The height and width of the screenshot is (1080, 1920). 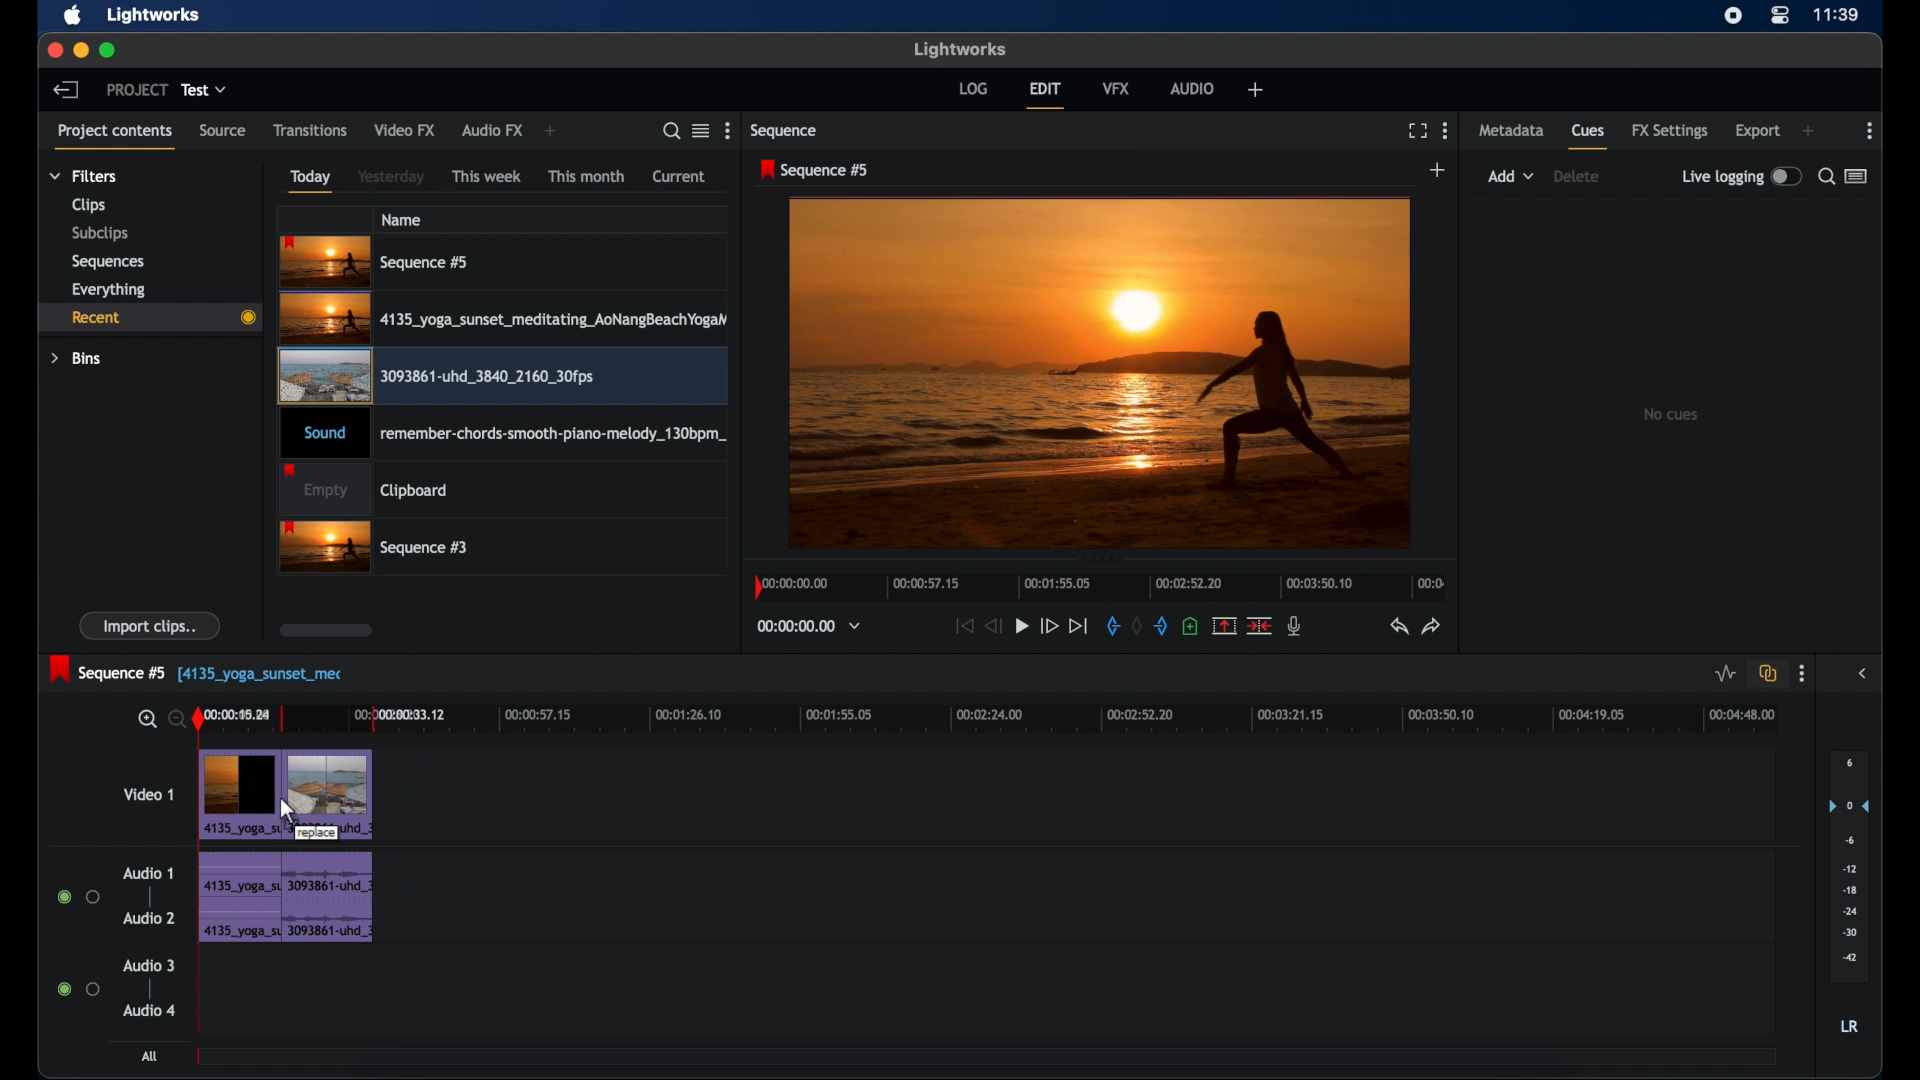 What do you see at coordinates (407, 131) in the screenshot?
I see `video fx` at bounding box center [407, 131].